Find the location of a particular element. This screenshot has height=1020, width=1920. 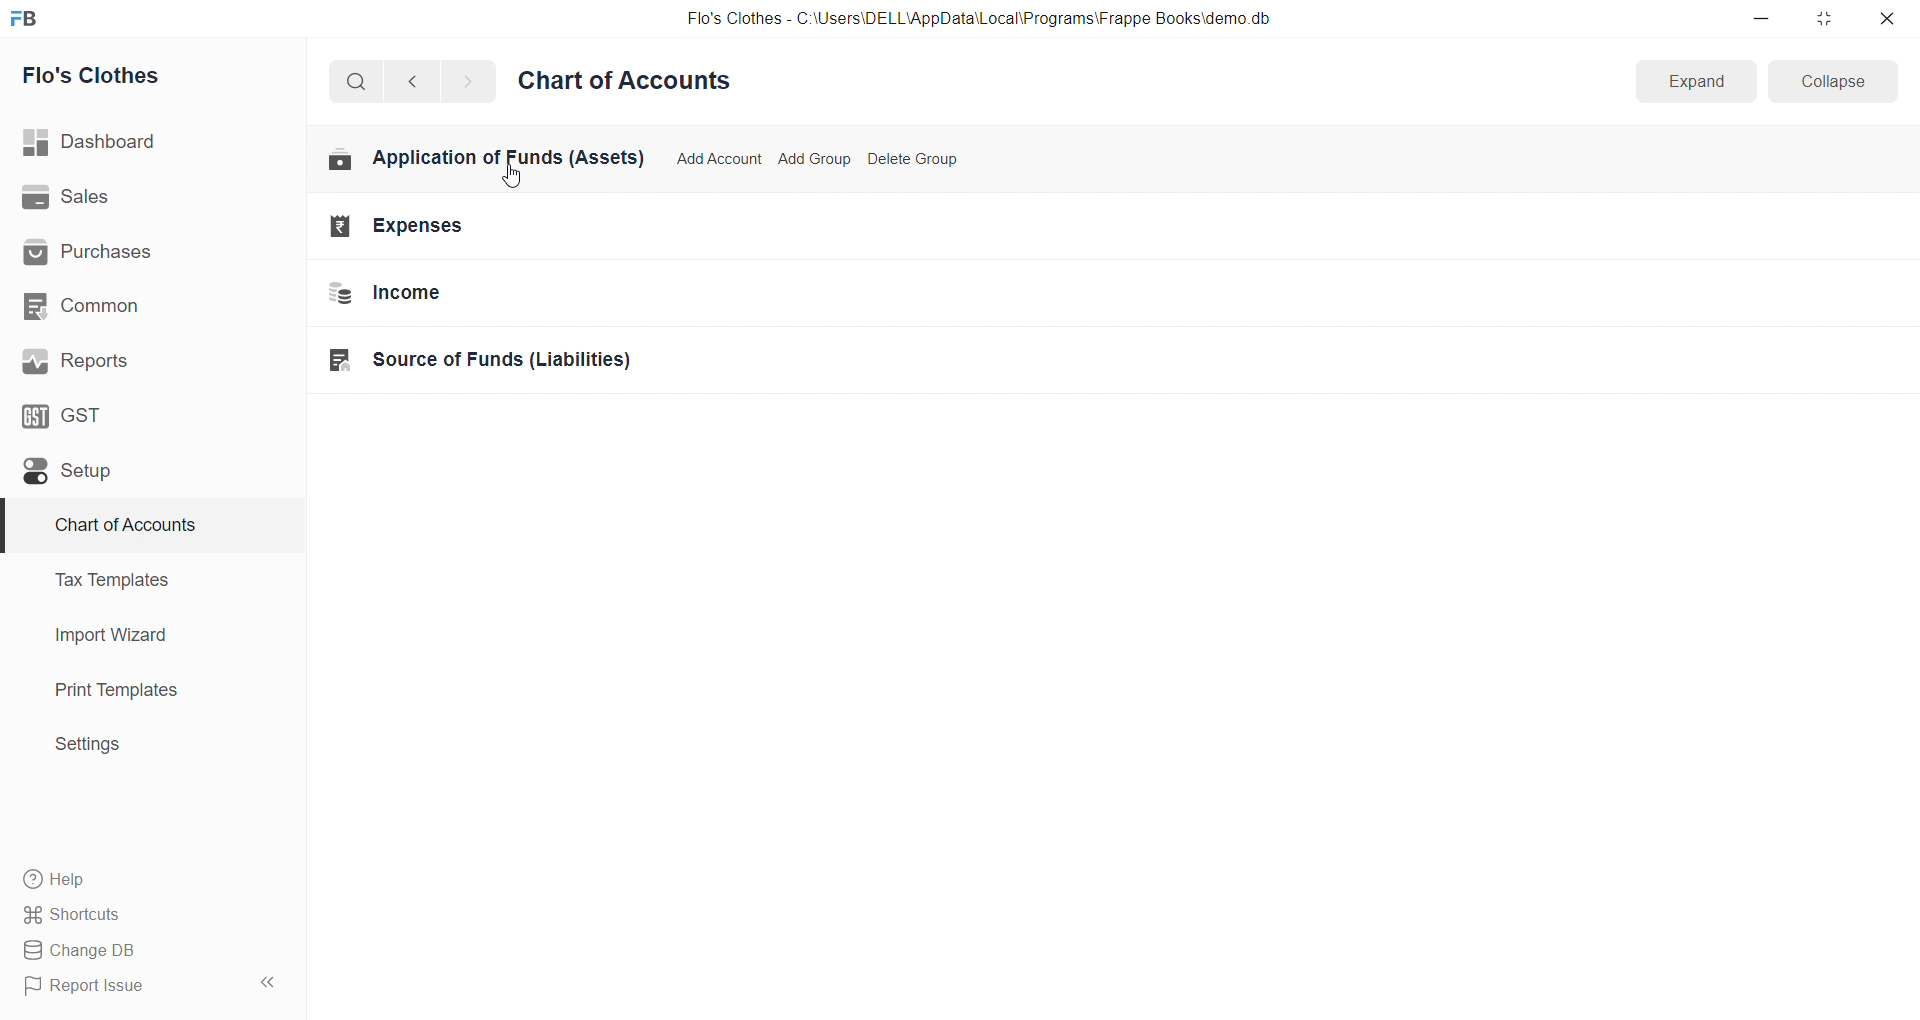

Add Account is located at coordinates (719, 156).